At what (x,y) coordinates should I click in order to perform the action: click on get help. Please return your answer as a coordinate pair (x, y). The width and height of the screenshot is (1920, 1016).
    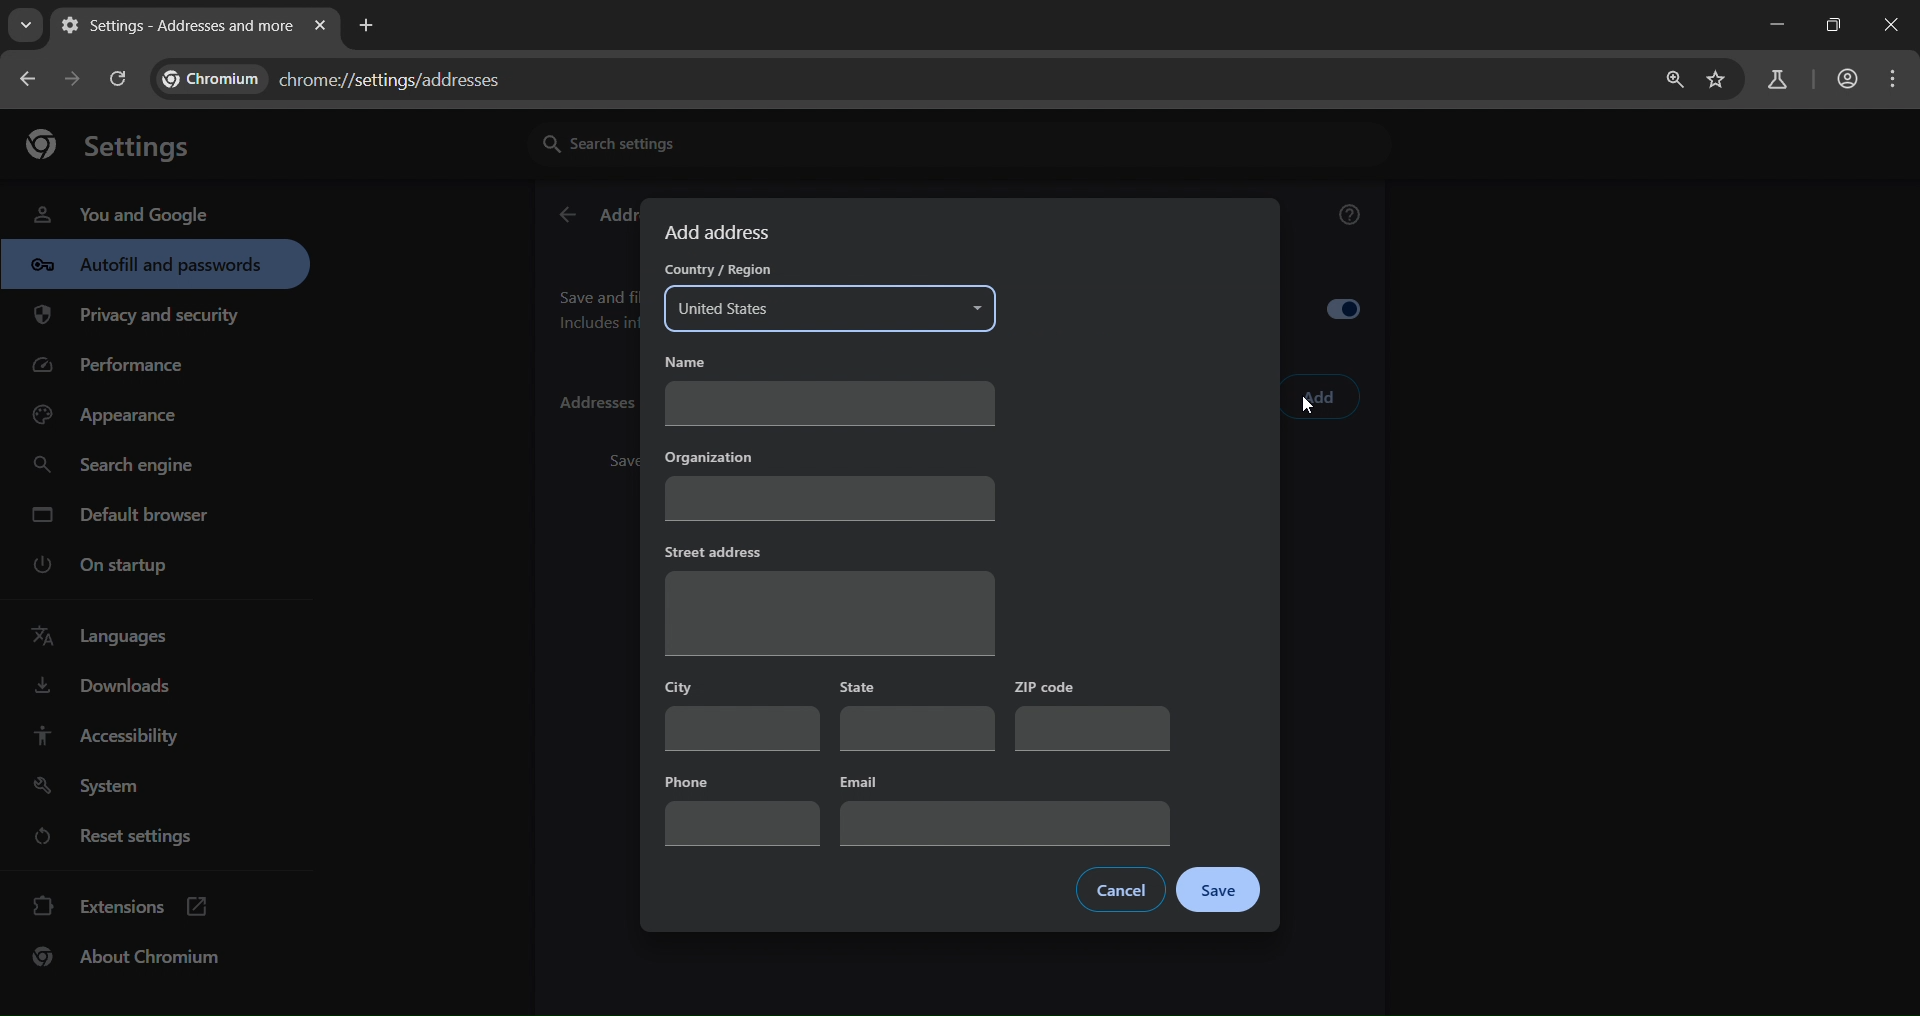
    Looking at the image, I should click on (1351, 218).